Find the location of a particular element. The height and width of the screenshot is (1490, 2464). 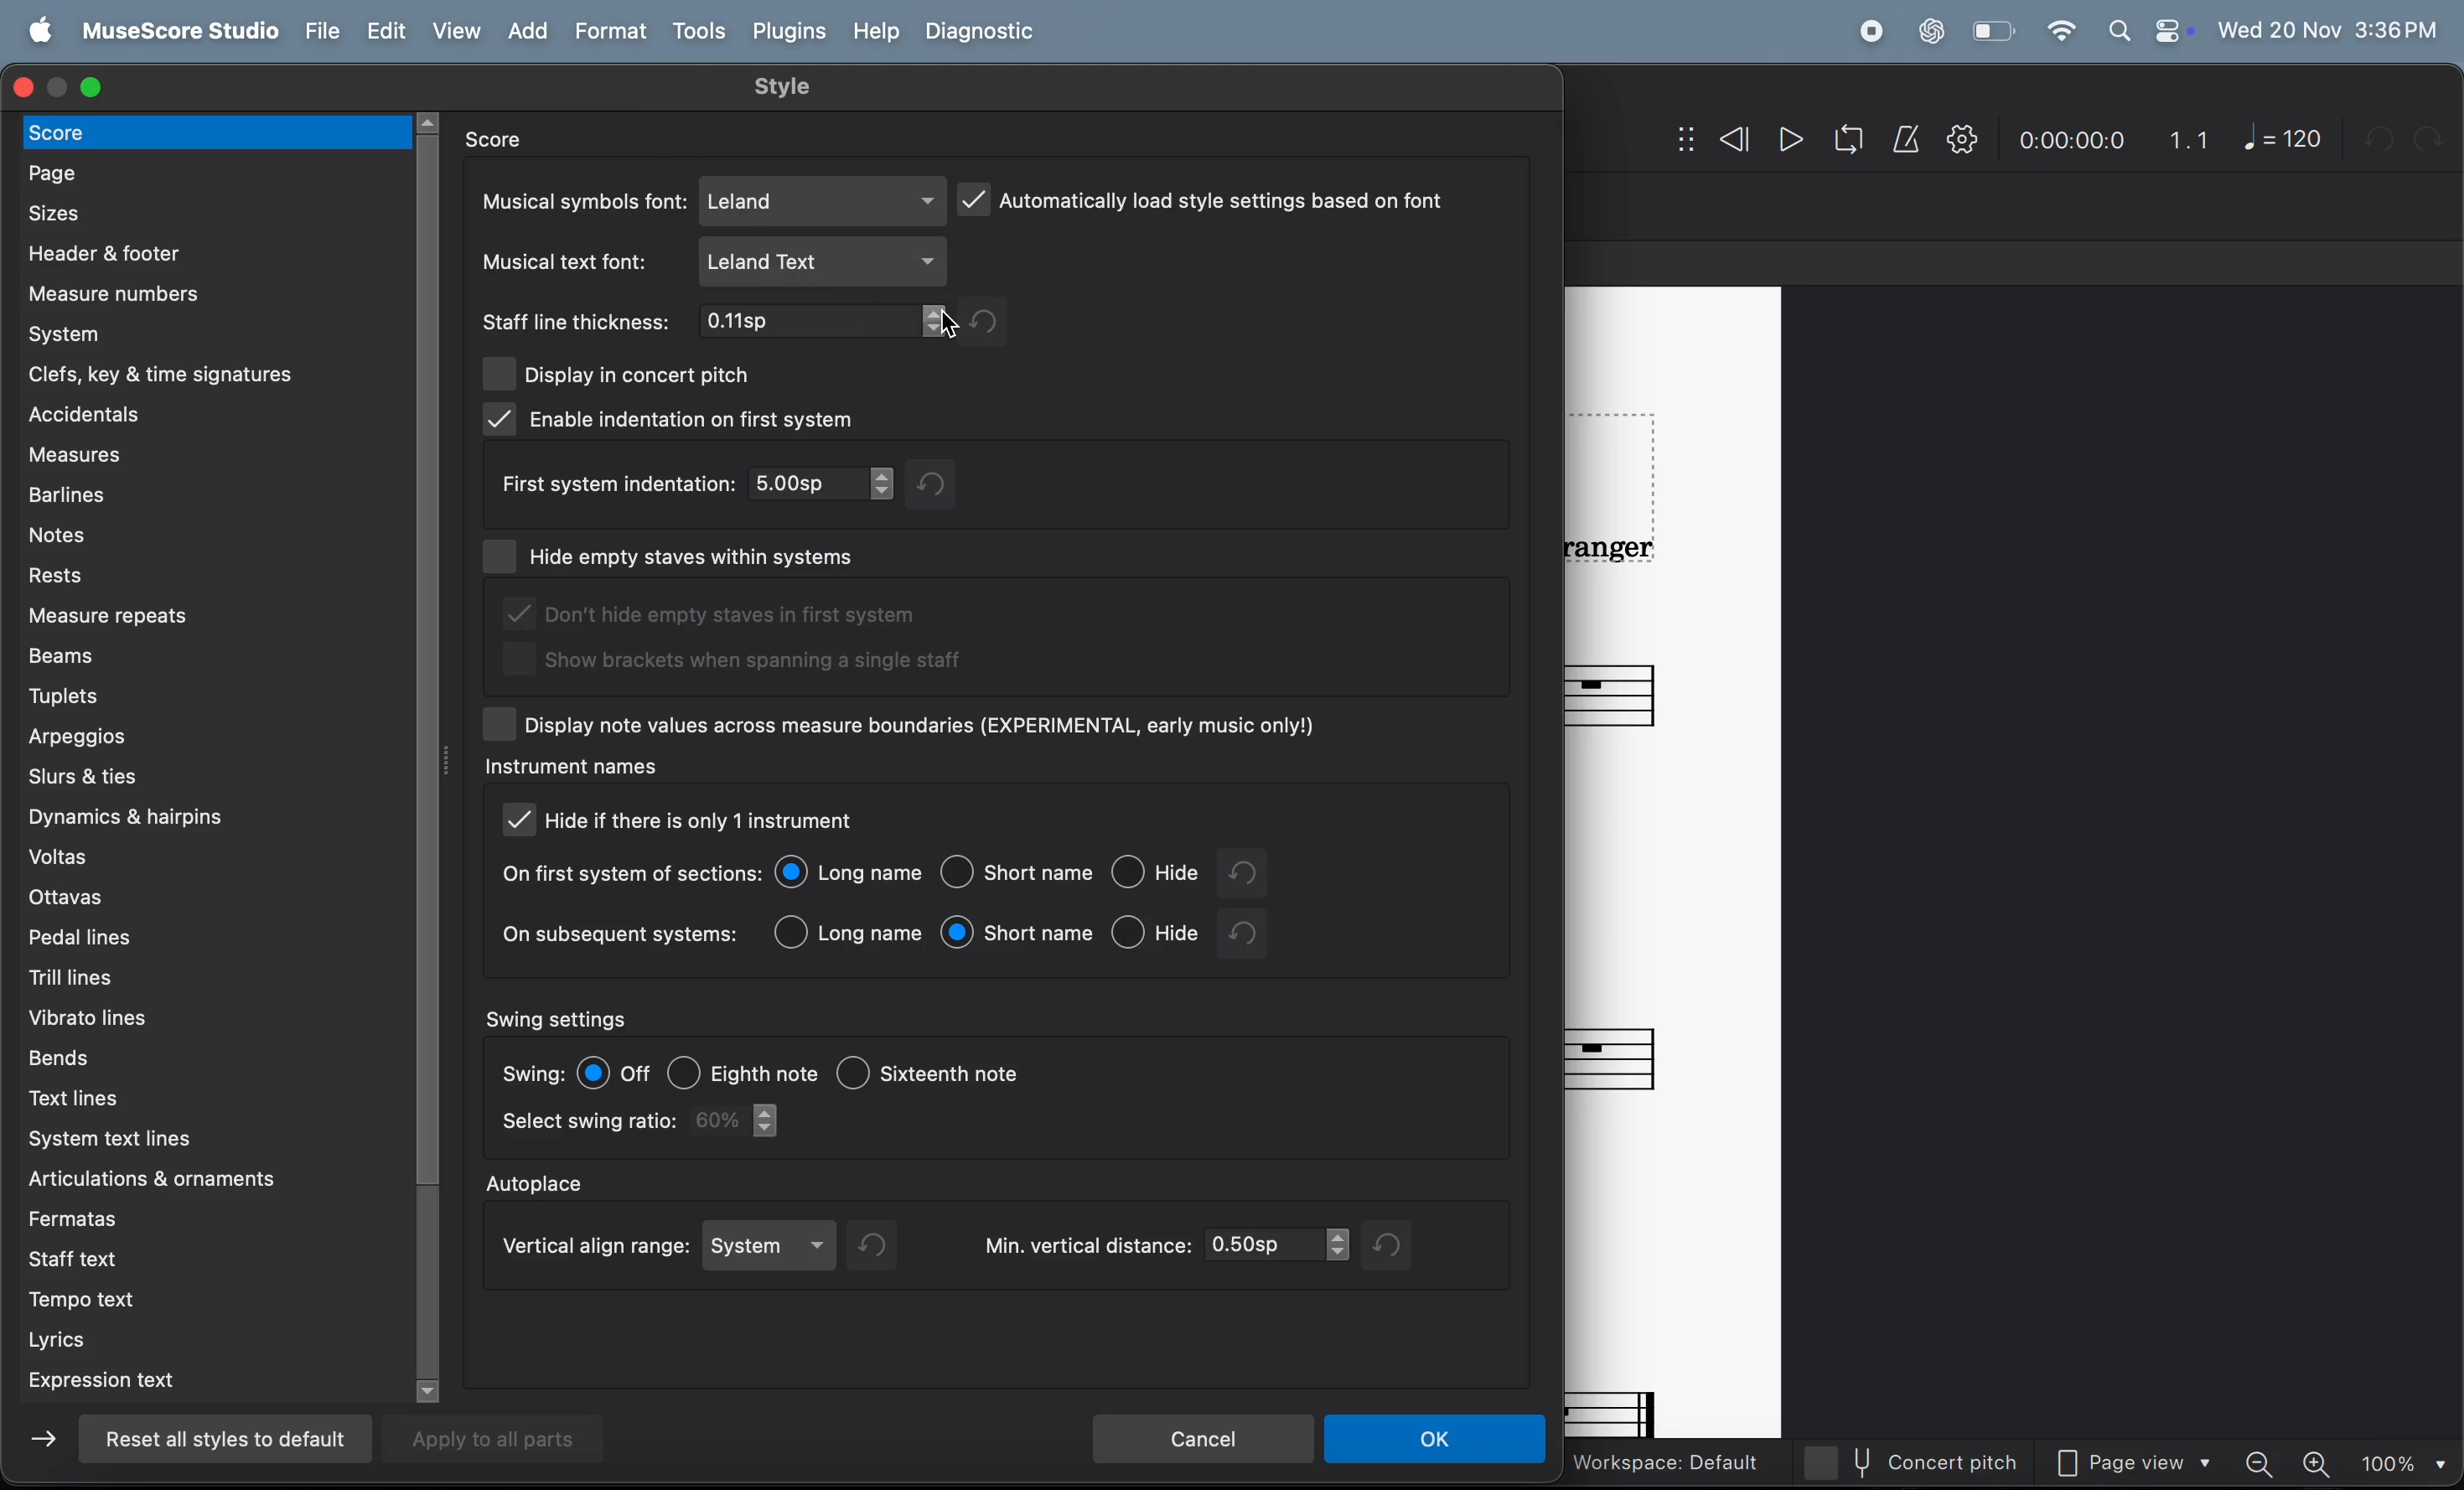

5.00sp is located at coordinates (824, 483).